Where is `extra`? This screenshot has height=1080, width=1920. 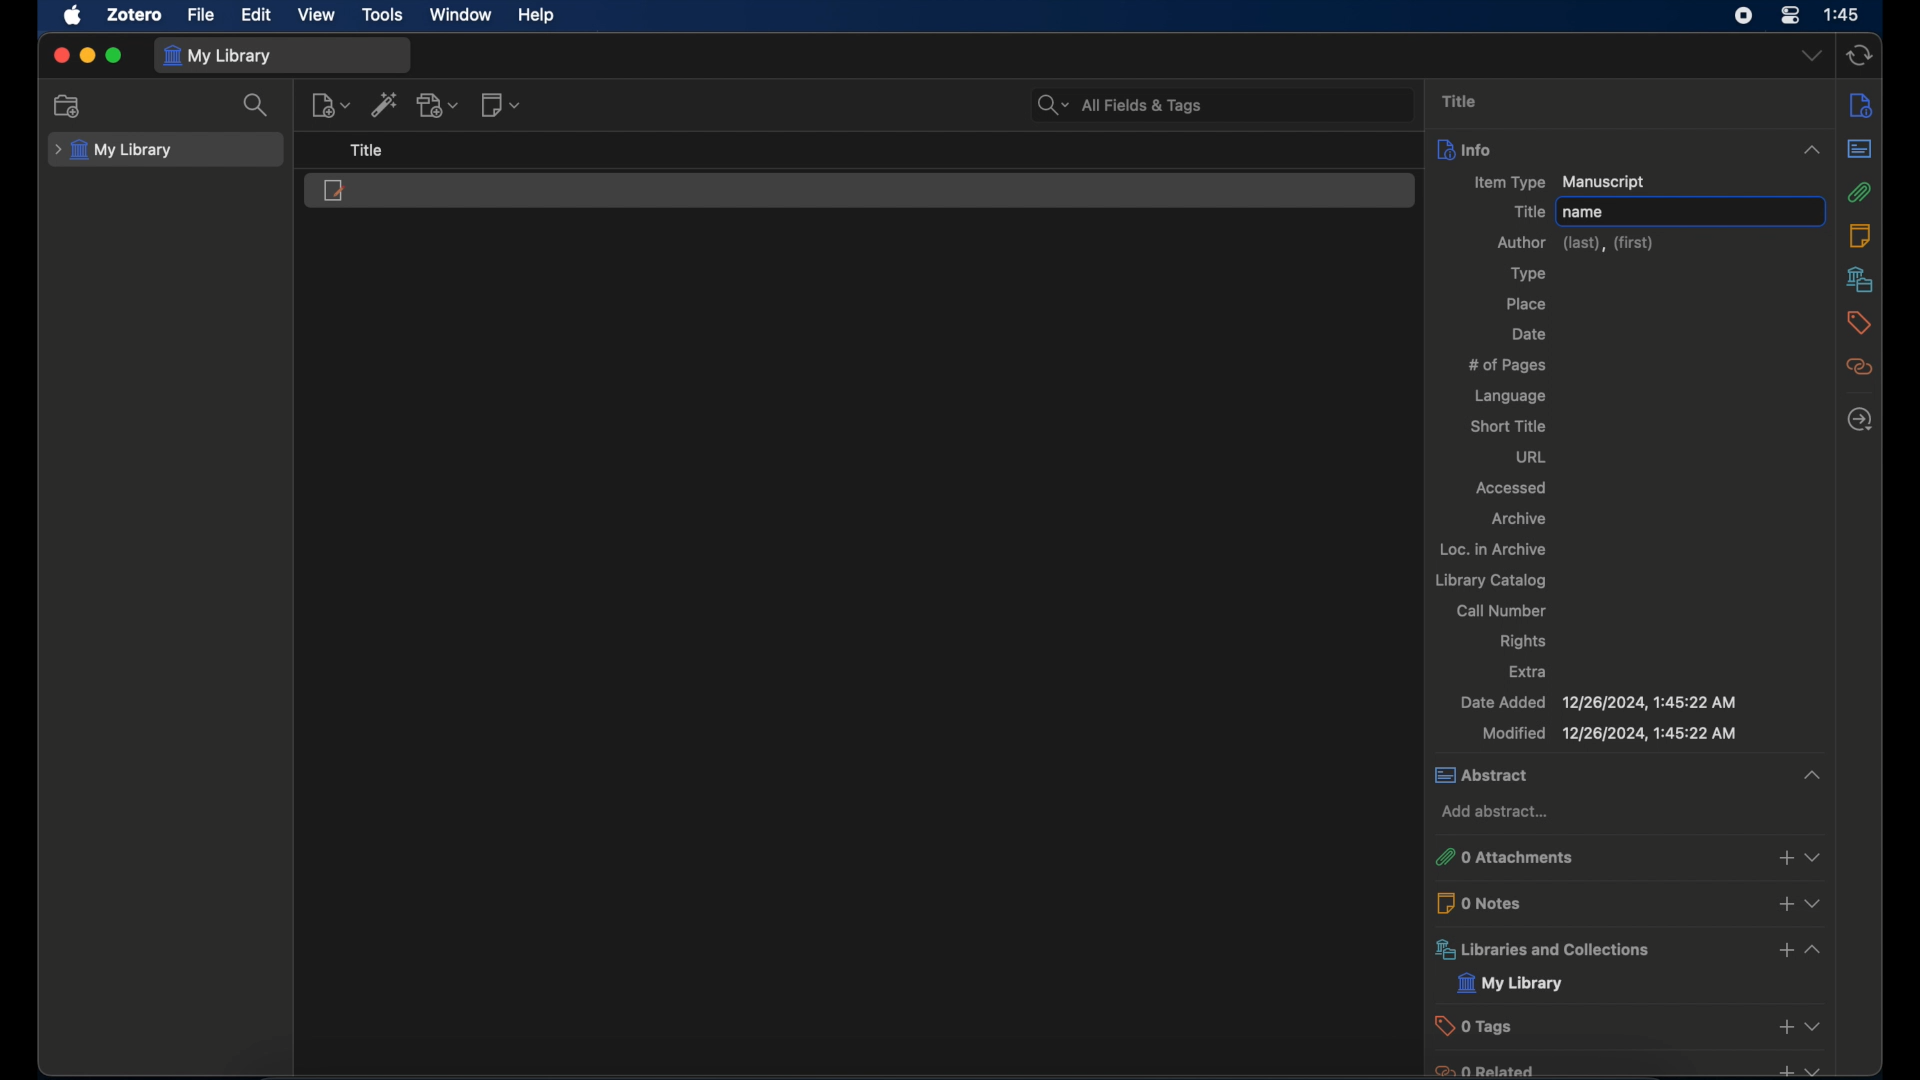 extra is located at coordinates (1530, 671).